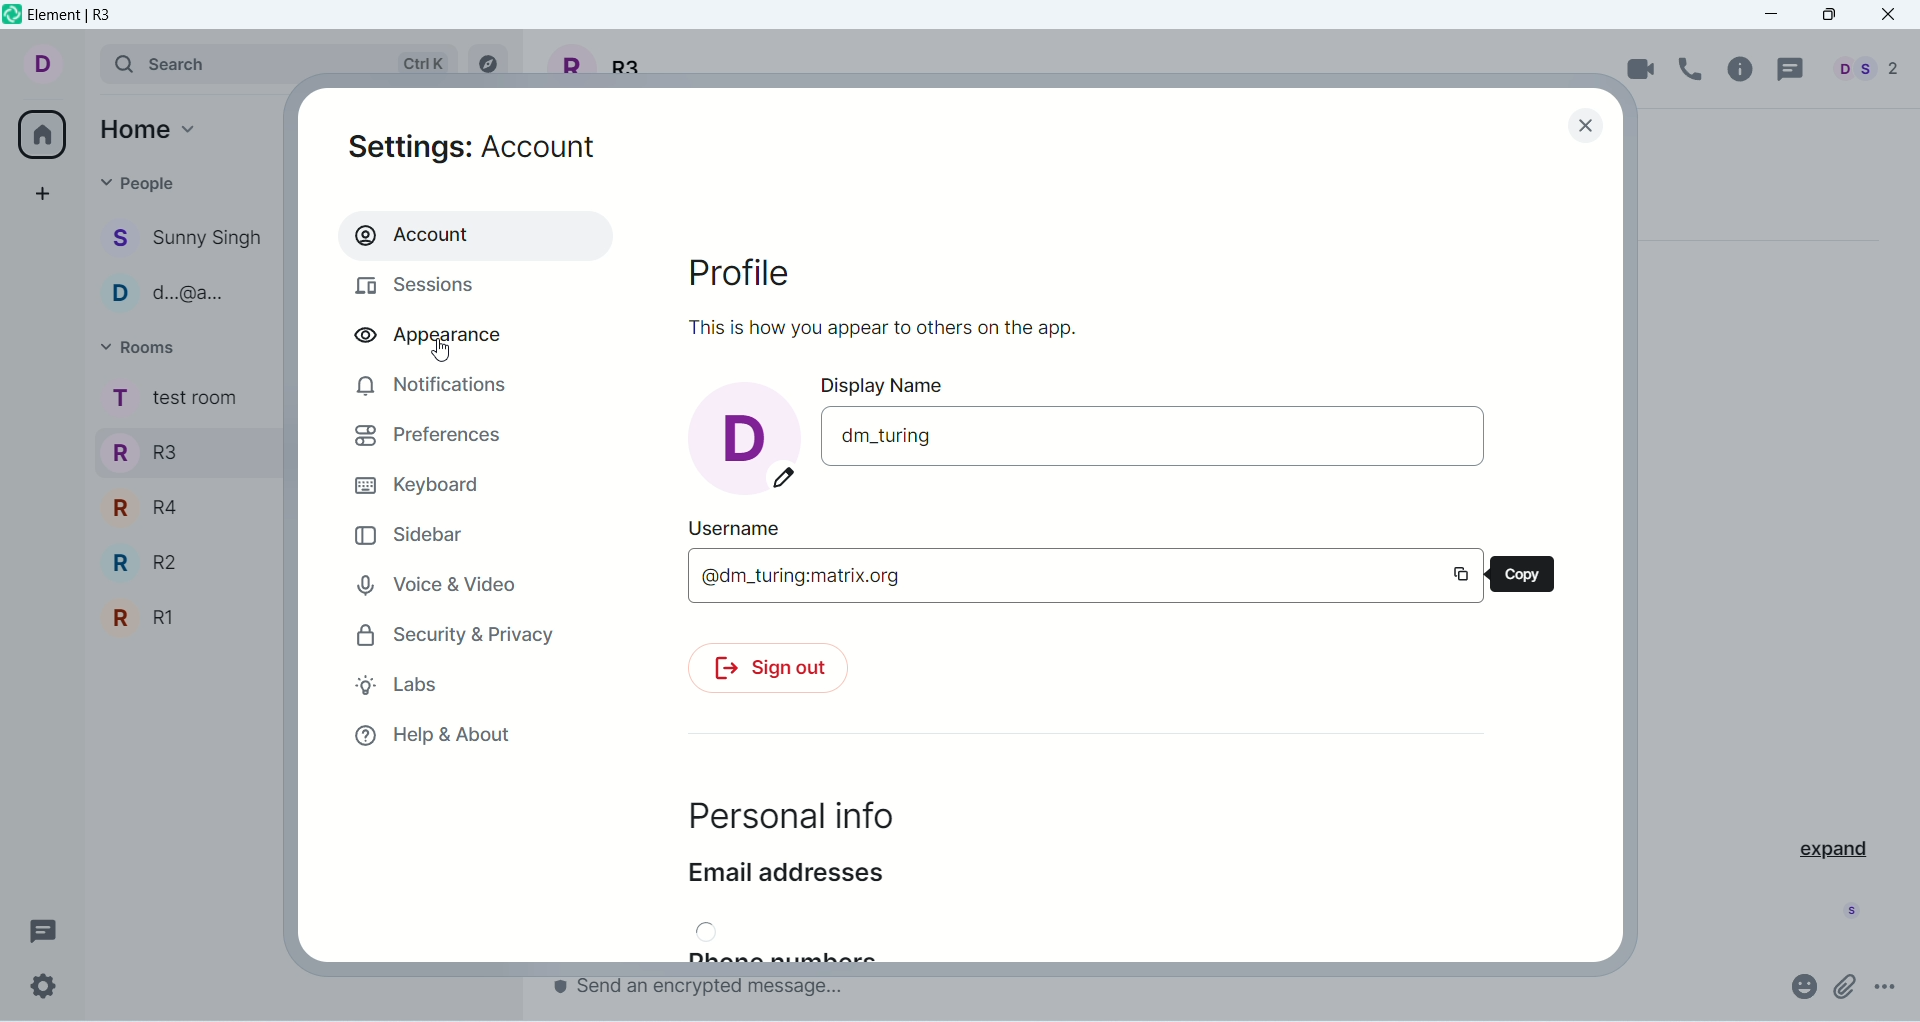 Image resolution: width=1920 pixels, height=1022 pixels. Describe the element at coordinates (412, 534) in the screenshot. I see `sidebar` at that location.